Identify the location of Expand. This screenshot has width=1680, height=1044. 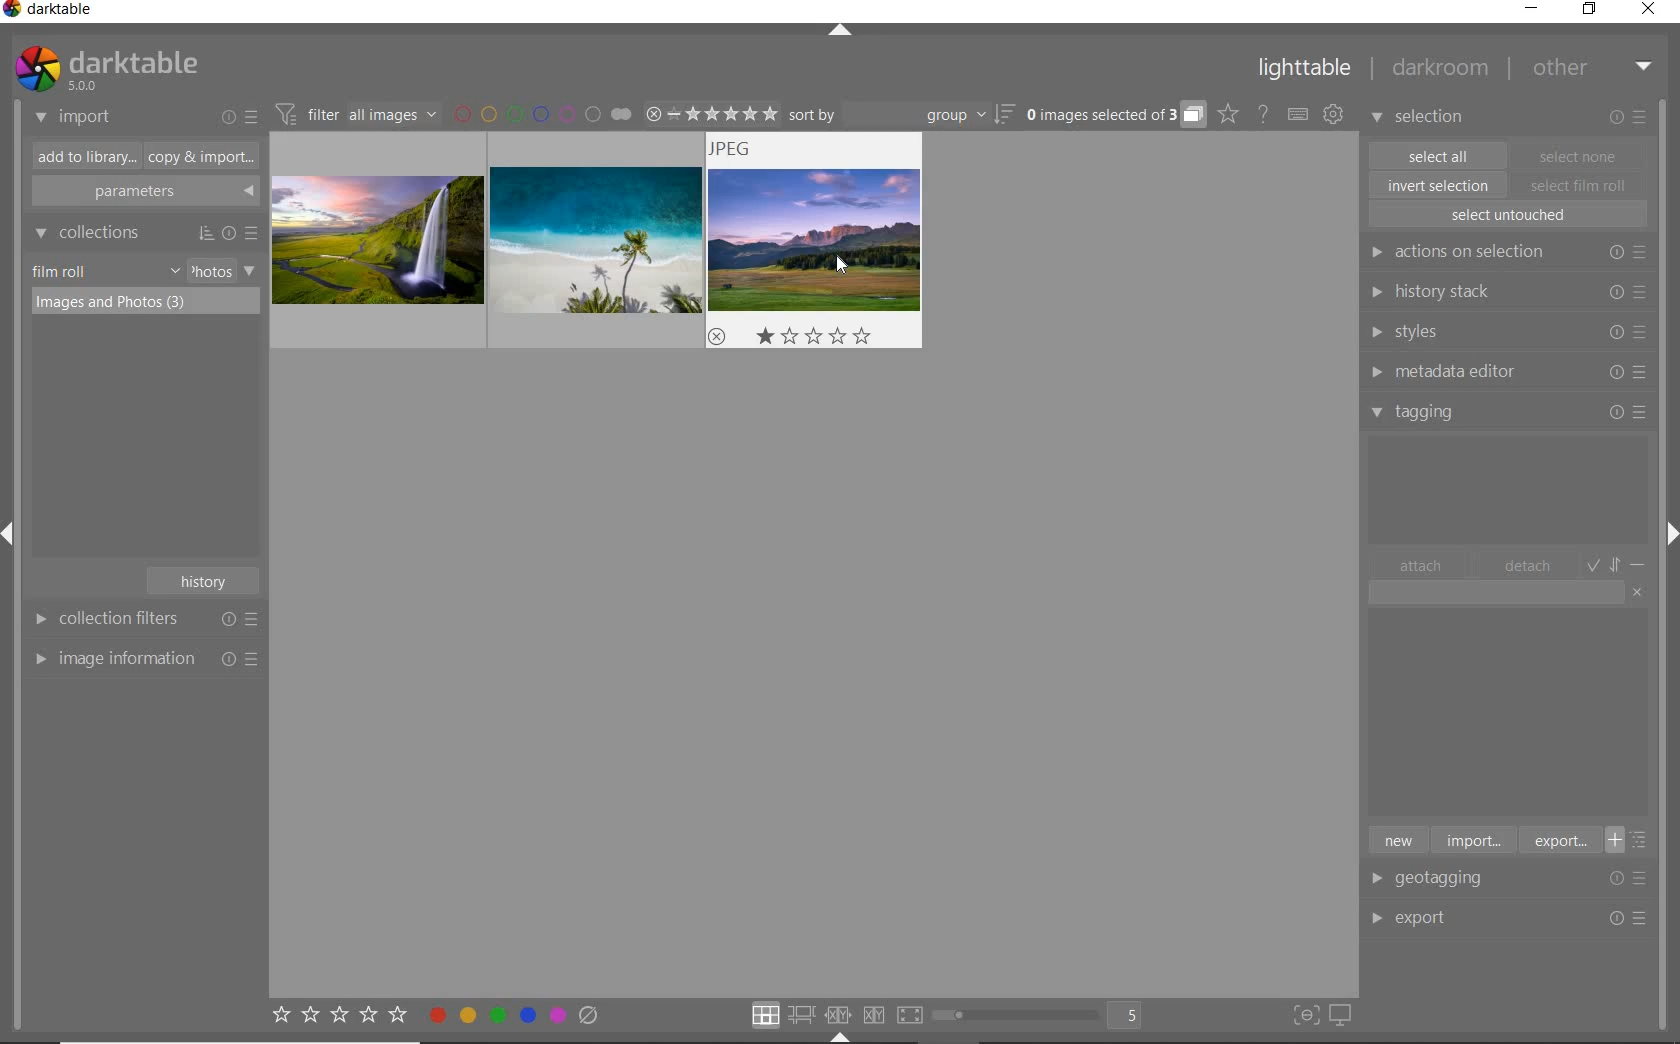
(1668, 529).